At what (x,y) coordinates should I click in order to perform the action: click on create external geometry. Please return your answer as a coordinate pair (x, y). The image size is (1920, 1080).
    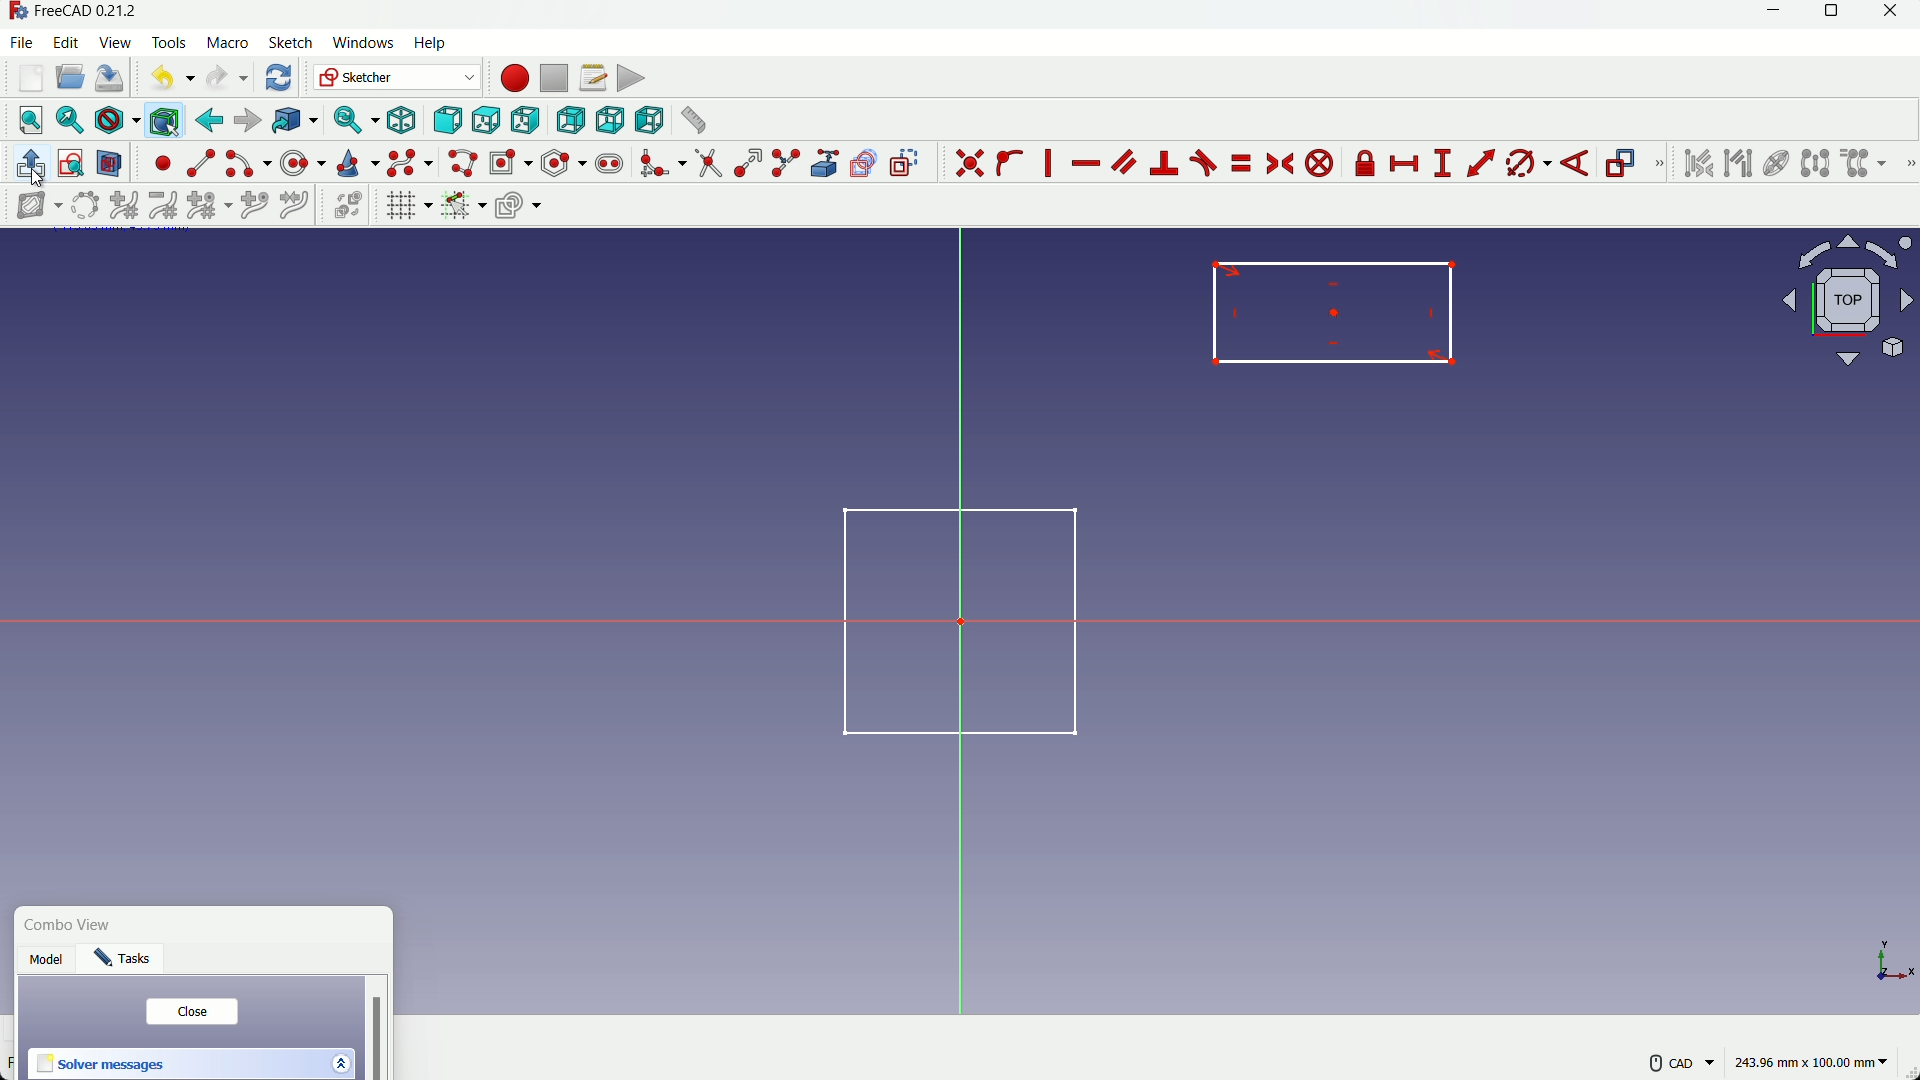
    Looking at the image, I should click on (827, 164).